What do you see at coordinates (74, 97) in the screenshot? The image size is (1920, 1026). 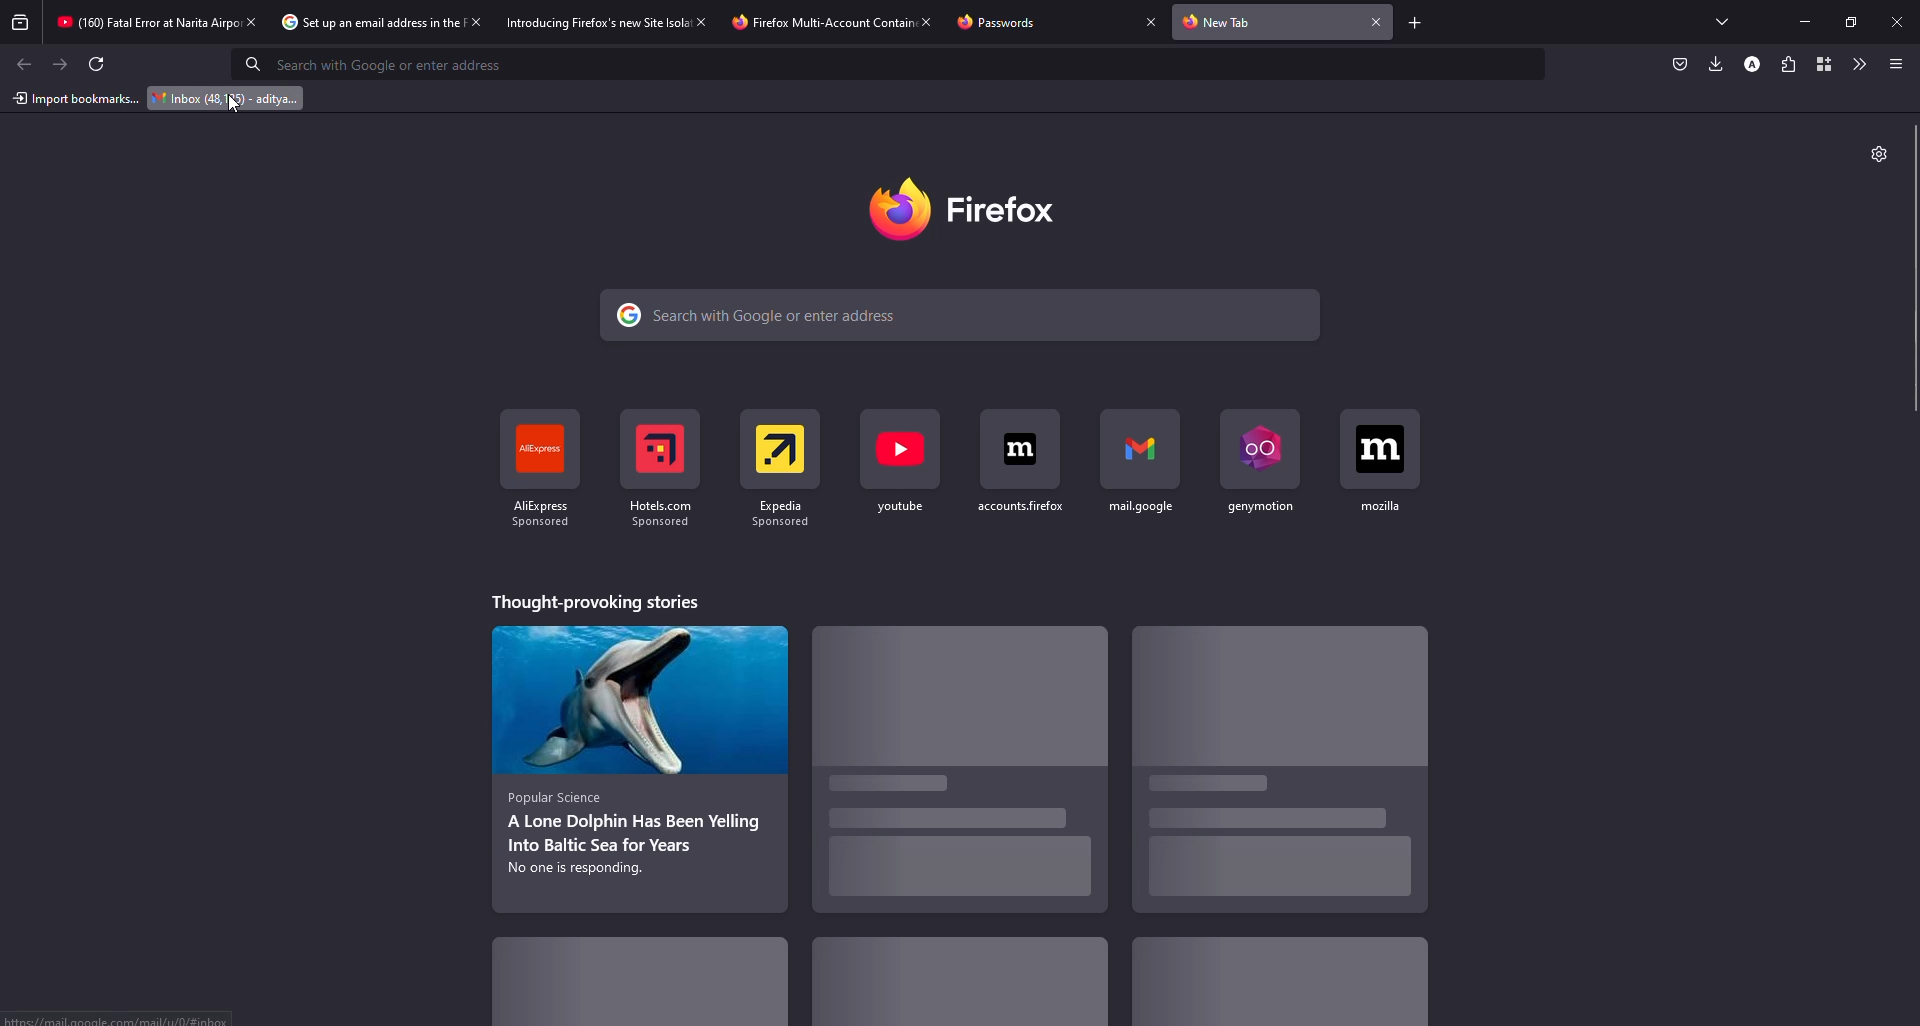 I see `import bookmarks` at bounding box center [74, 97].